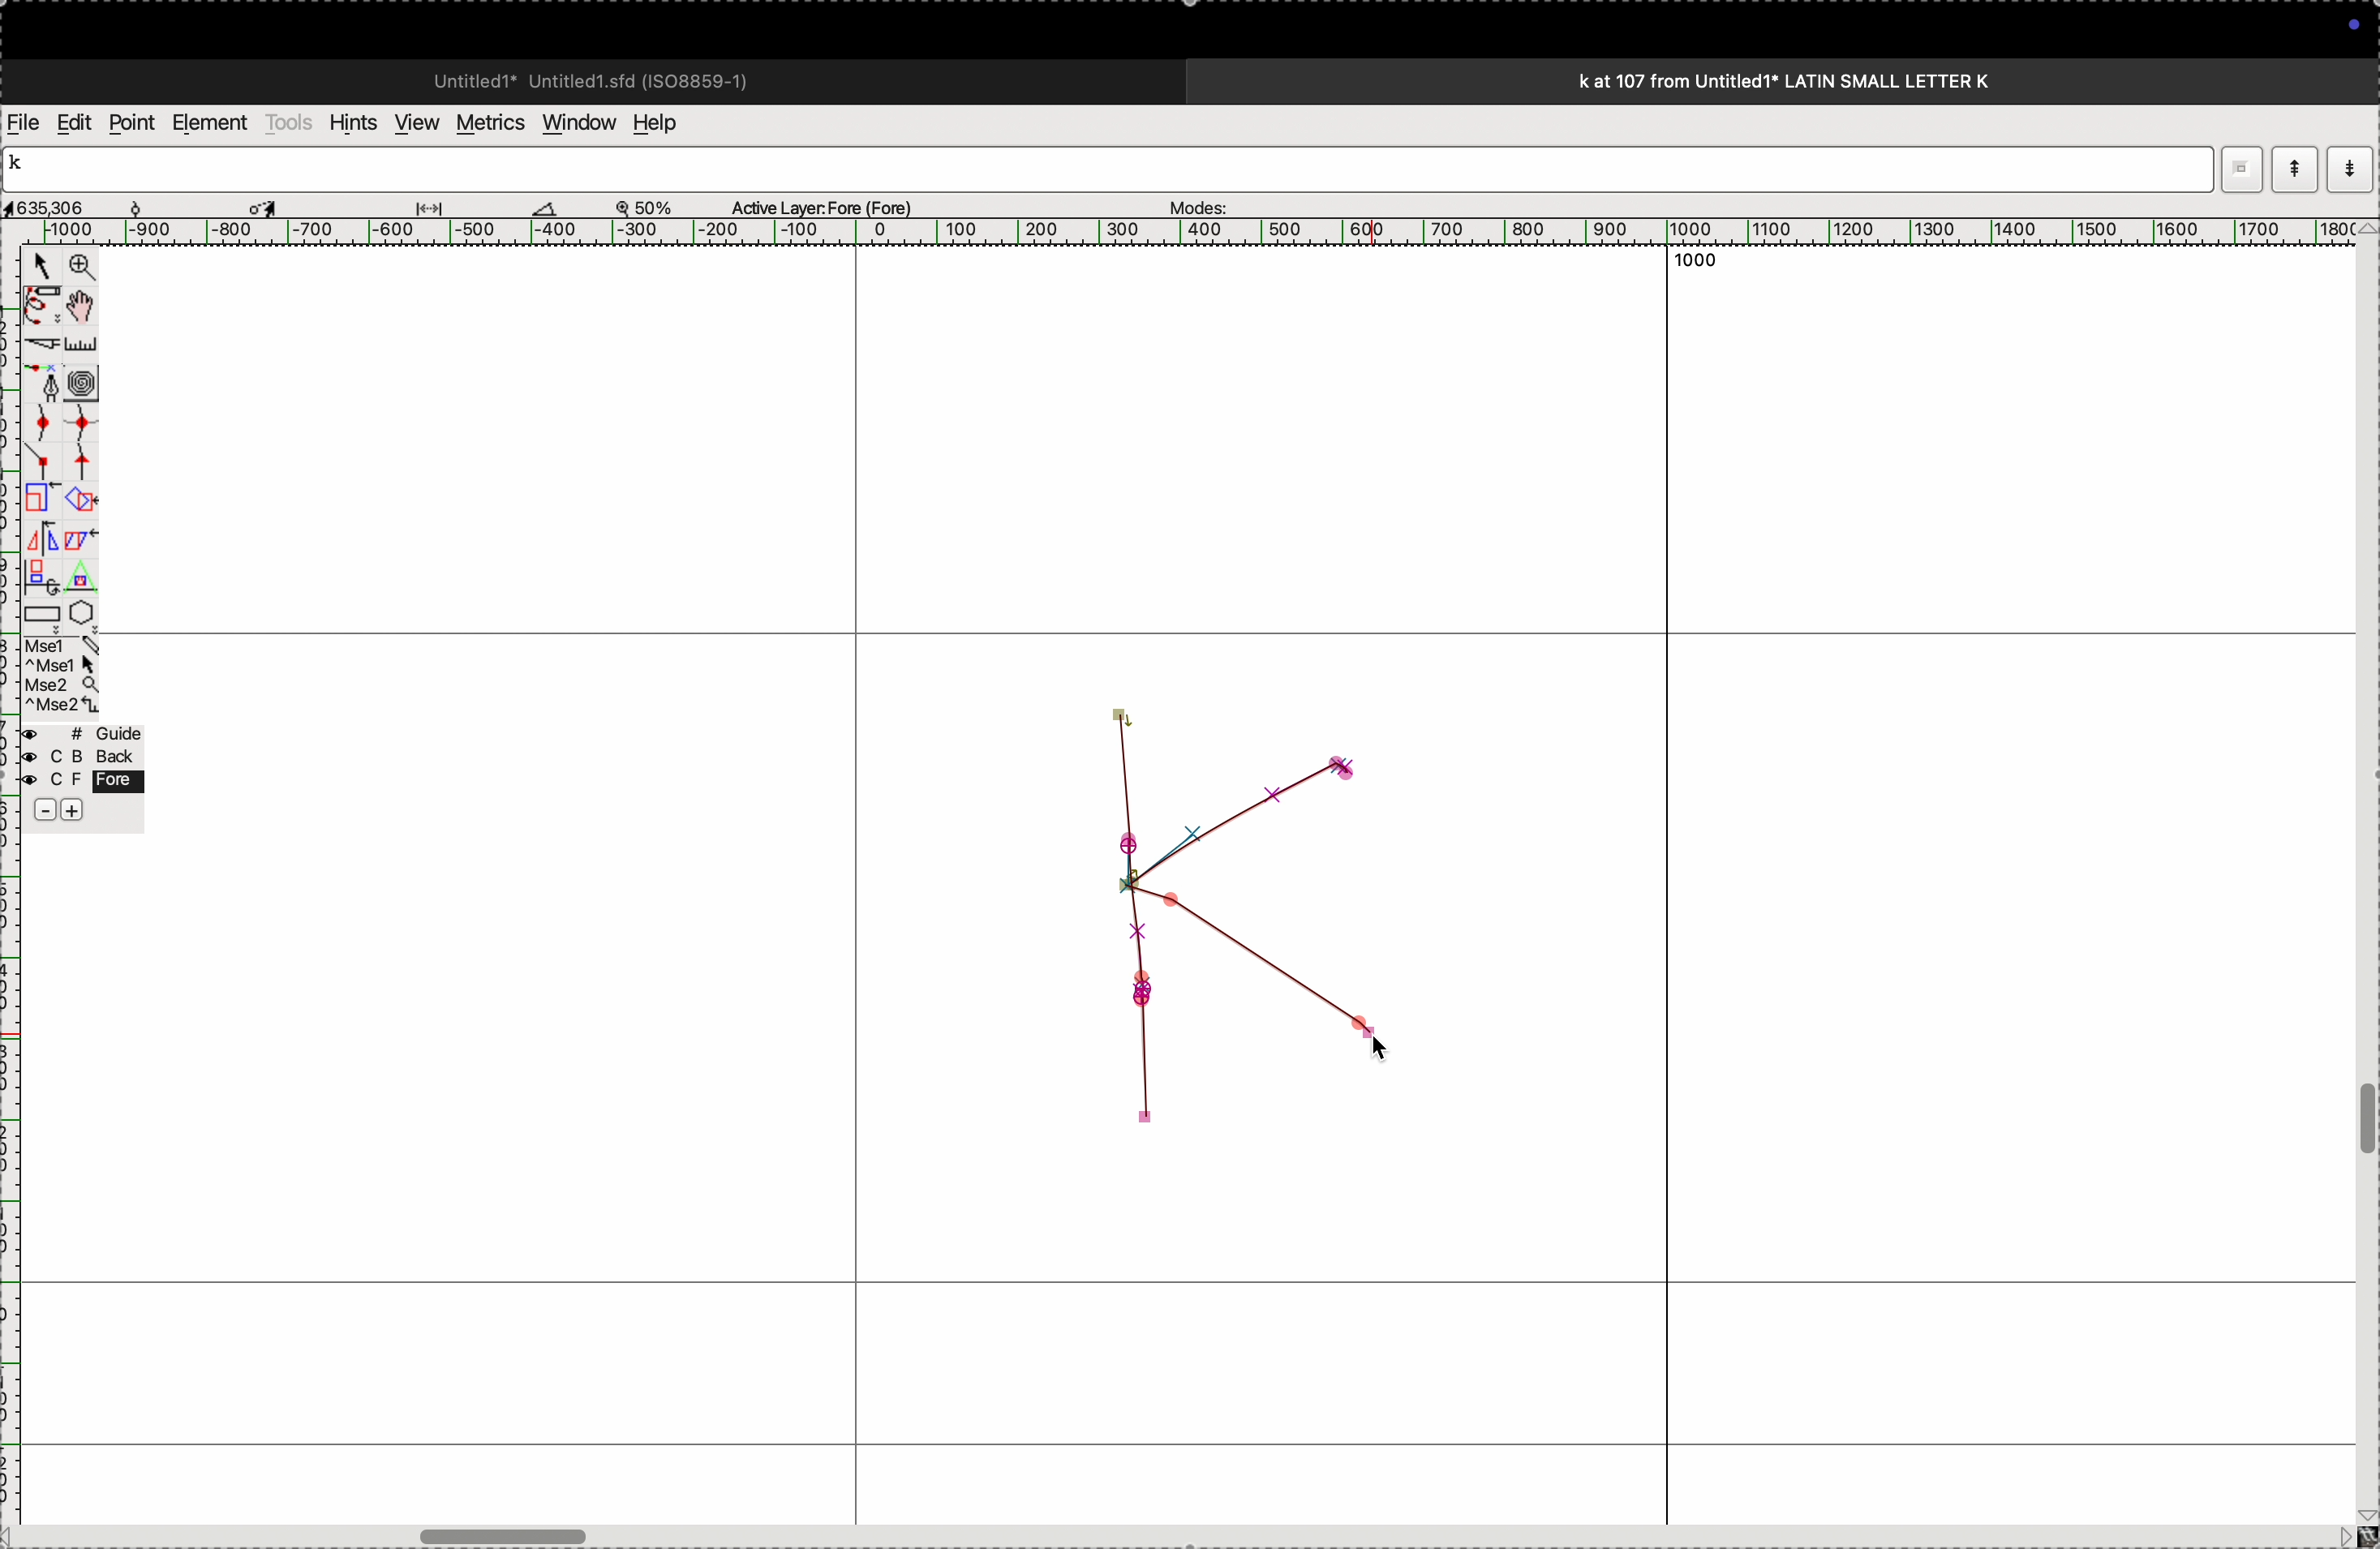 This screenshot has height=1549, width=2380. What do you see at coordinates (508, 1534) in the screenshot?
I see `toggle screen` at bounding box center [508, 1534].